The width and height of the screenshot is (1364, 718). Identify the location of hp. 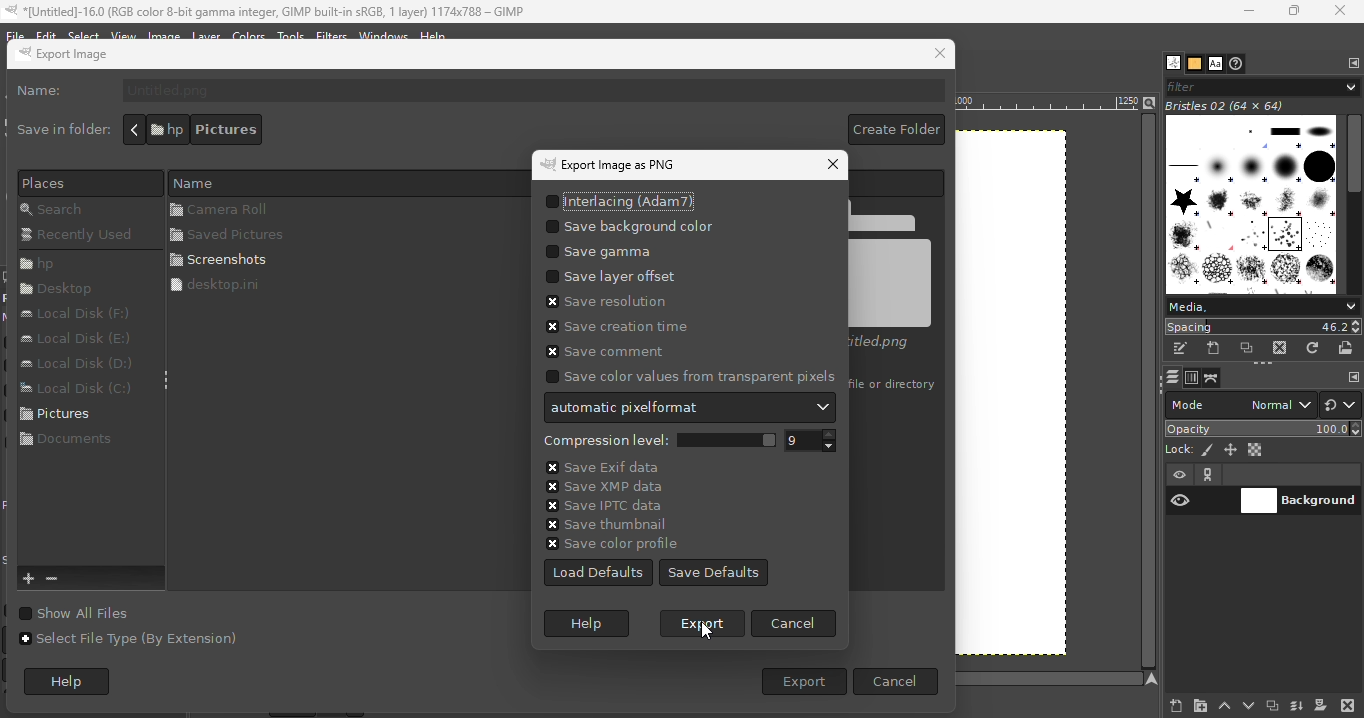
(165, 128).